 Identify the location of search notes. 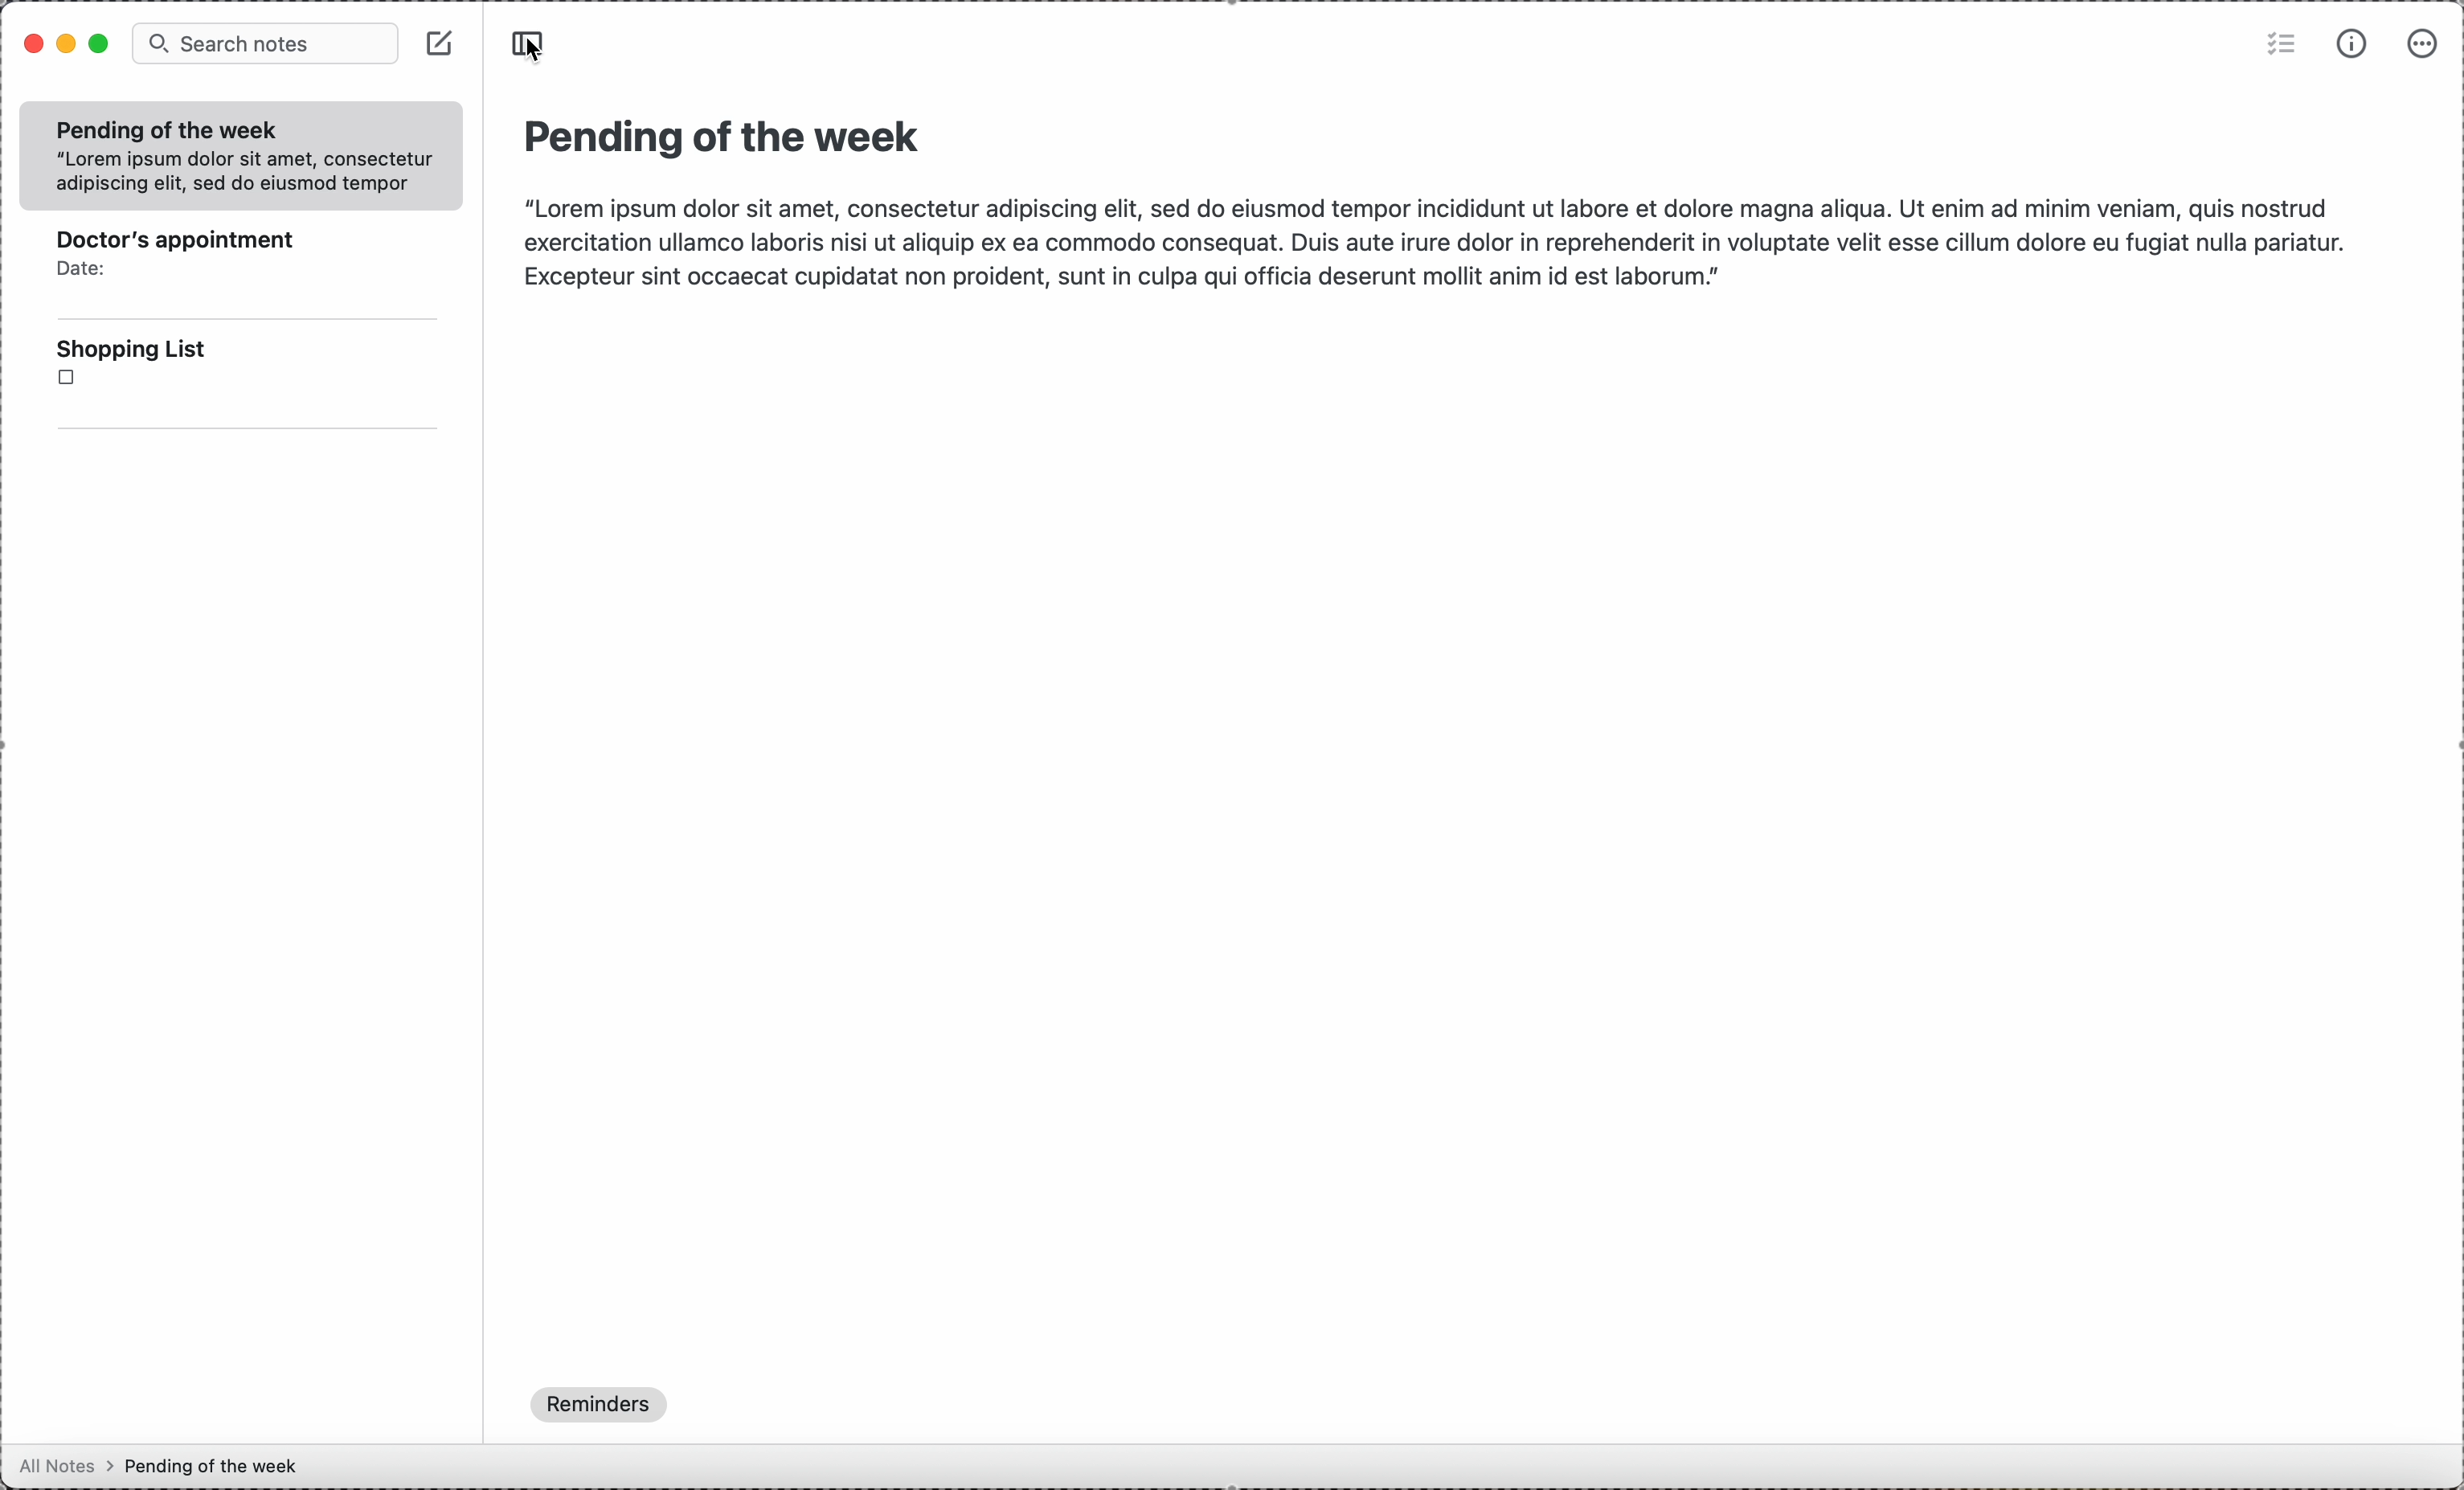
(265, 43).